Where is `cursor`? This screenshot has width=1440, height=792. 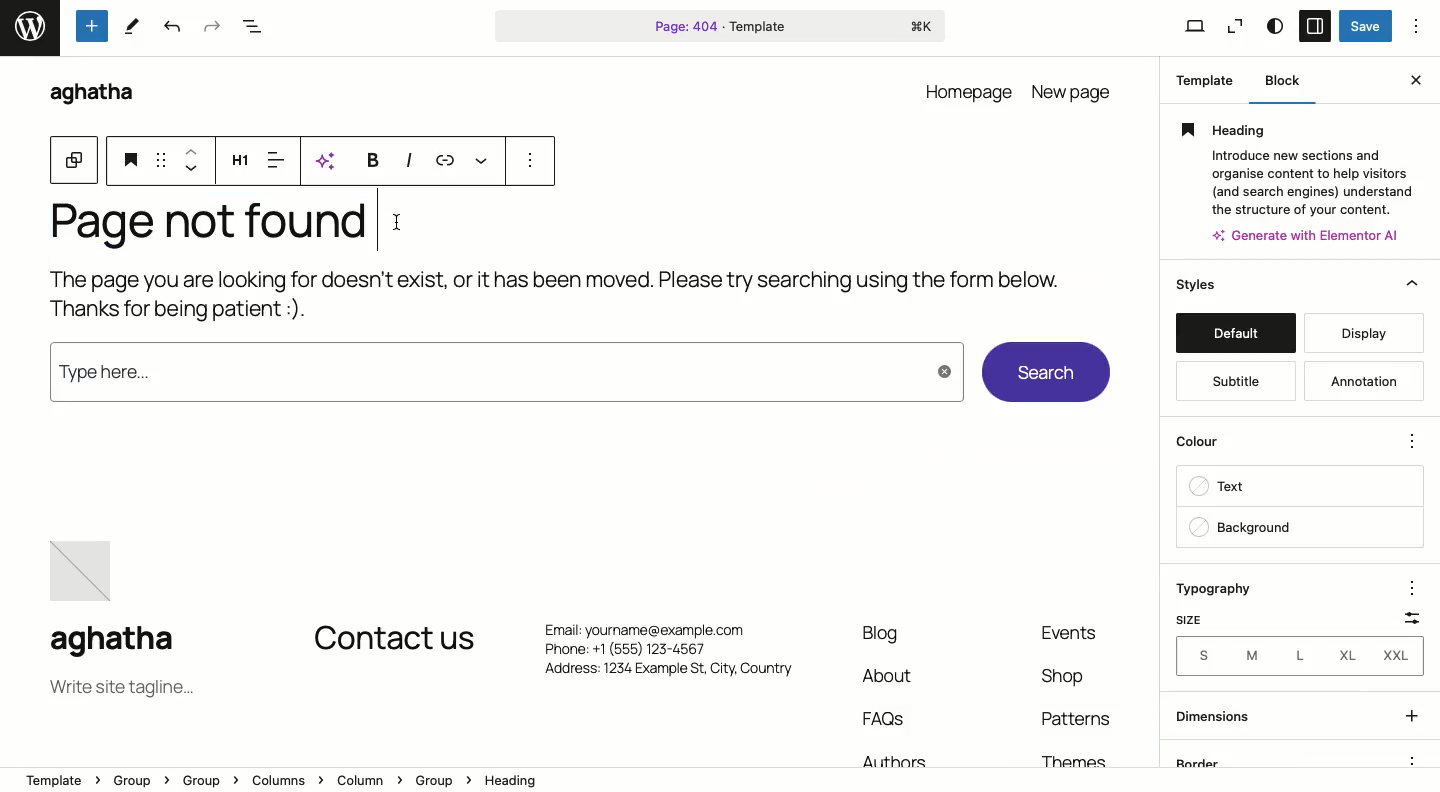
cursor is located at coordinates (392, 225).